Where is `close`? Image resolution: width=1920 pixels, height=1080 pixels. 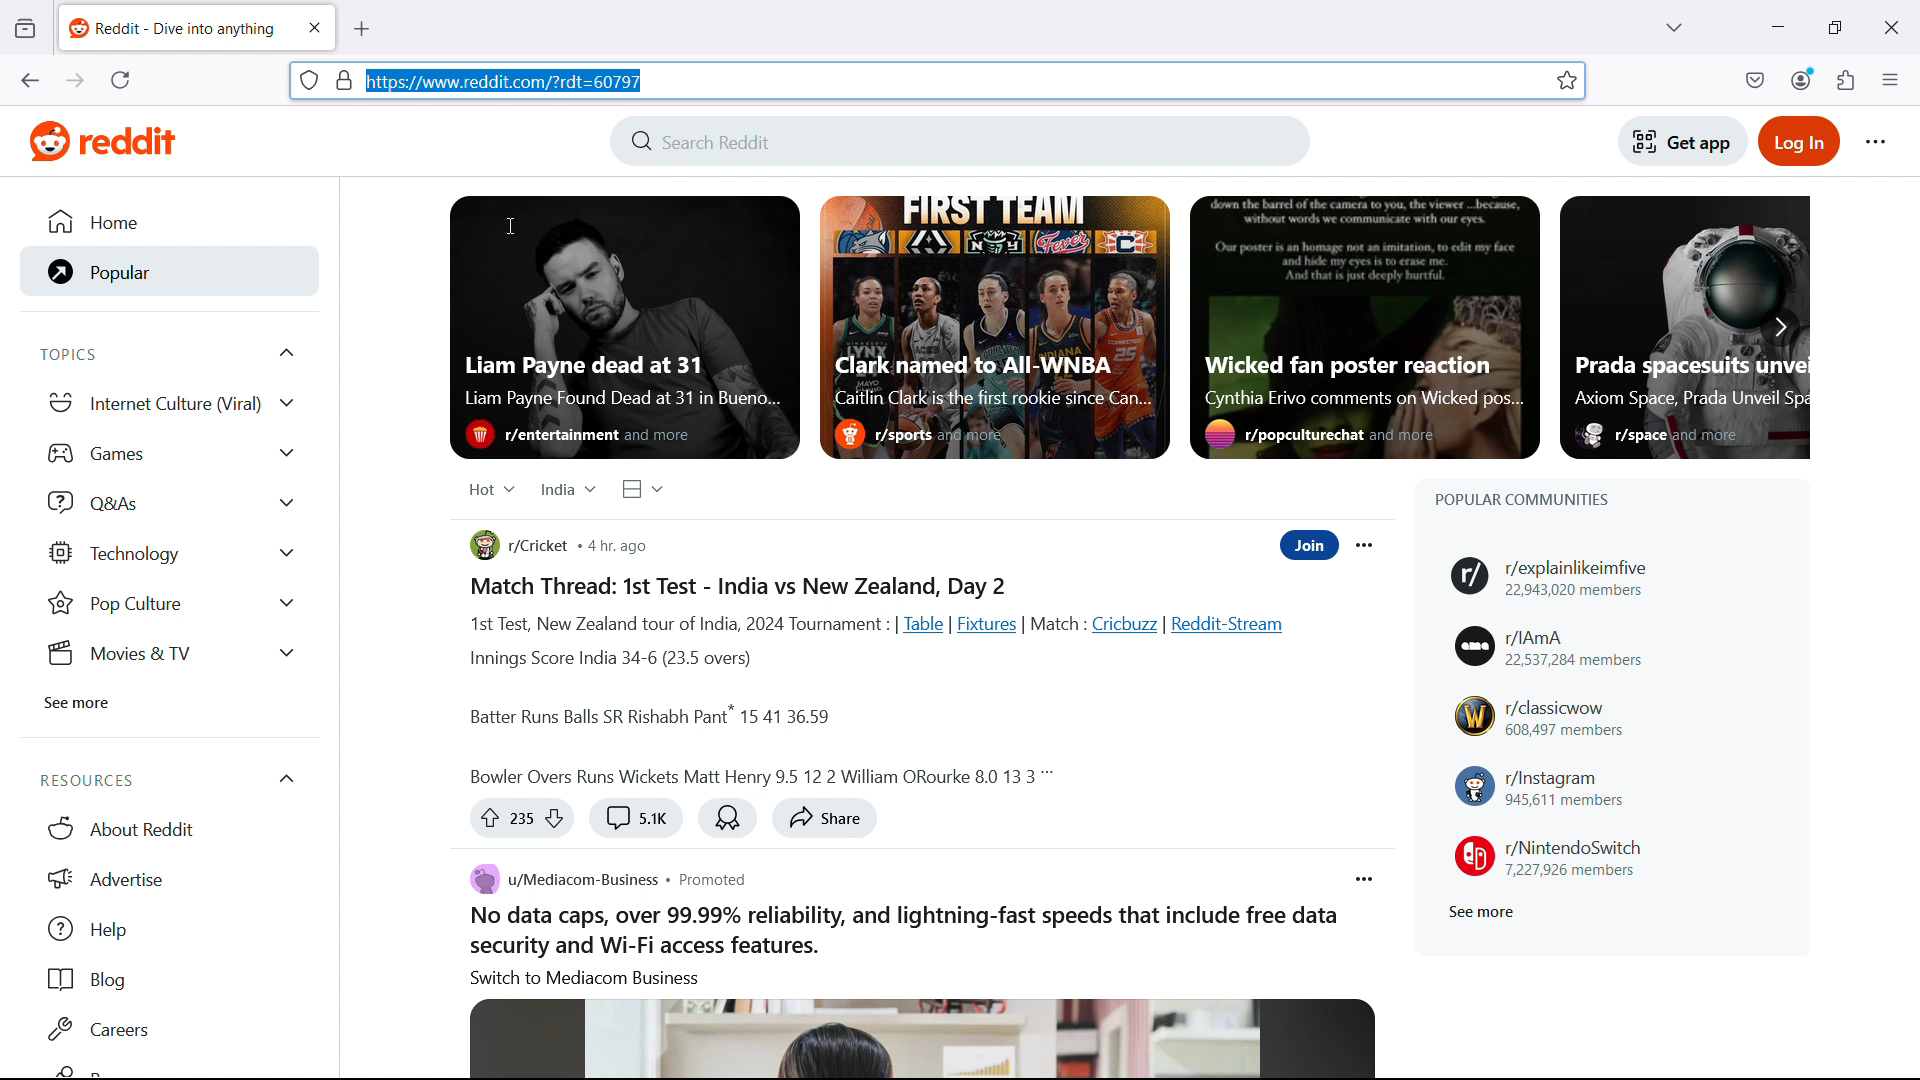 close is located at coordinates (1888, 25).